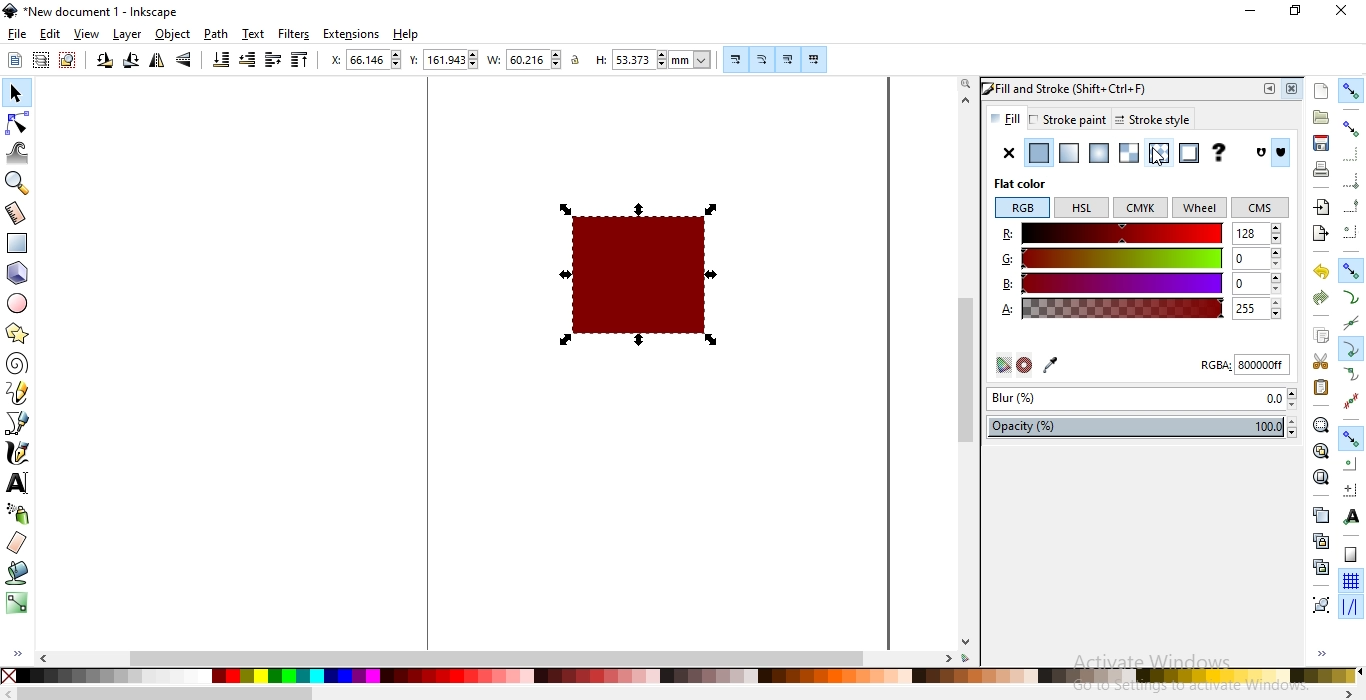  What do you see at coordinates (1350, 375) in the screenshot?
I see `snap smooth nodes` at bounding box center [1350, 375].